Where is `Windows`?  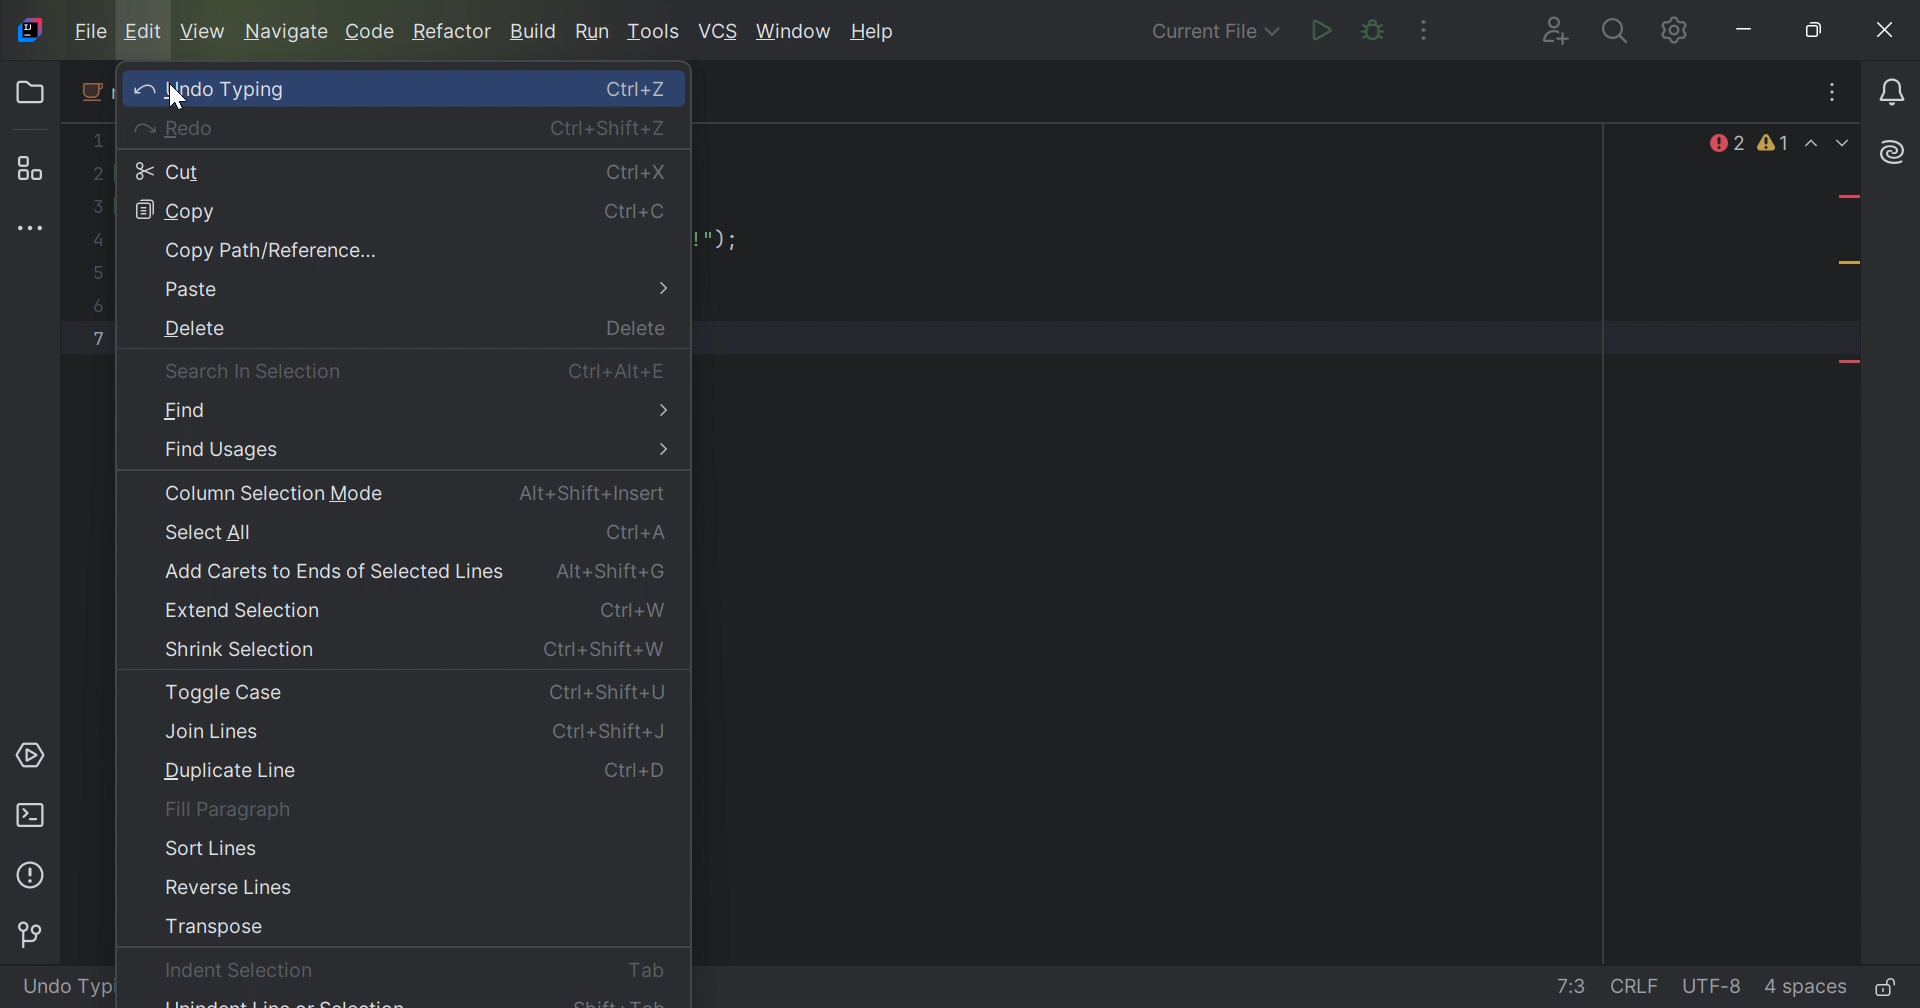
Windows is located at coordinates (793, 32).